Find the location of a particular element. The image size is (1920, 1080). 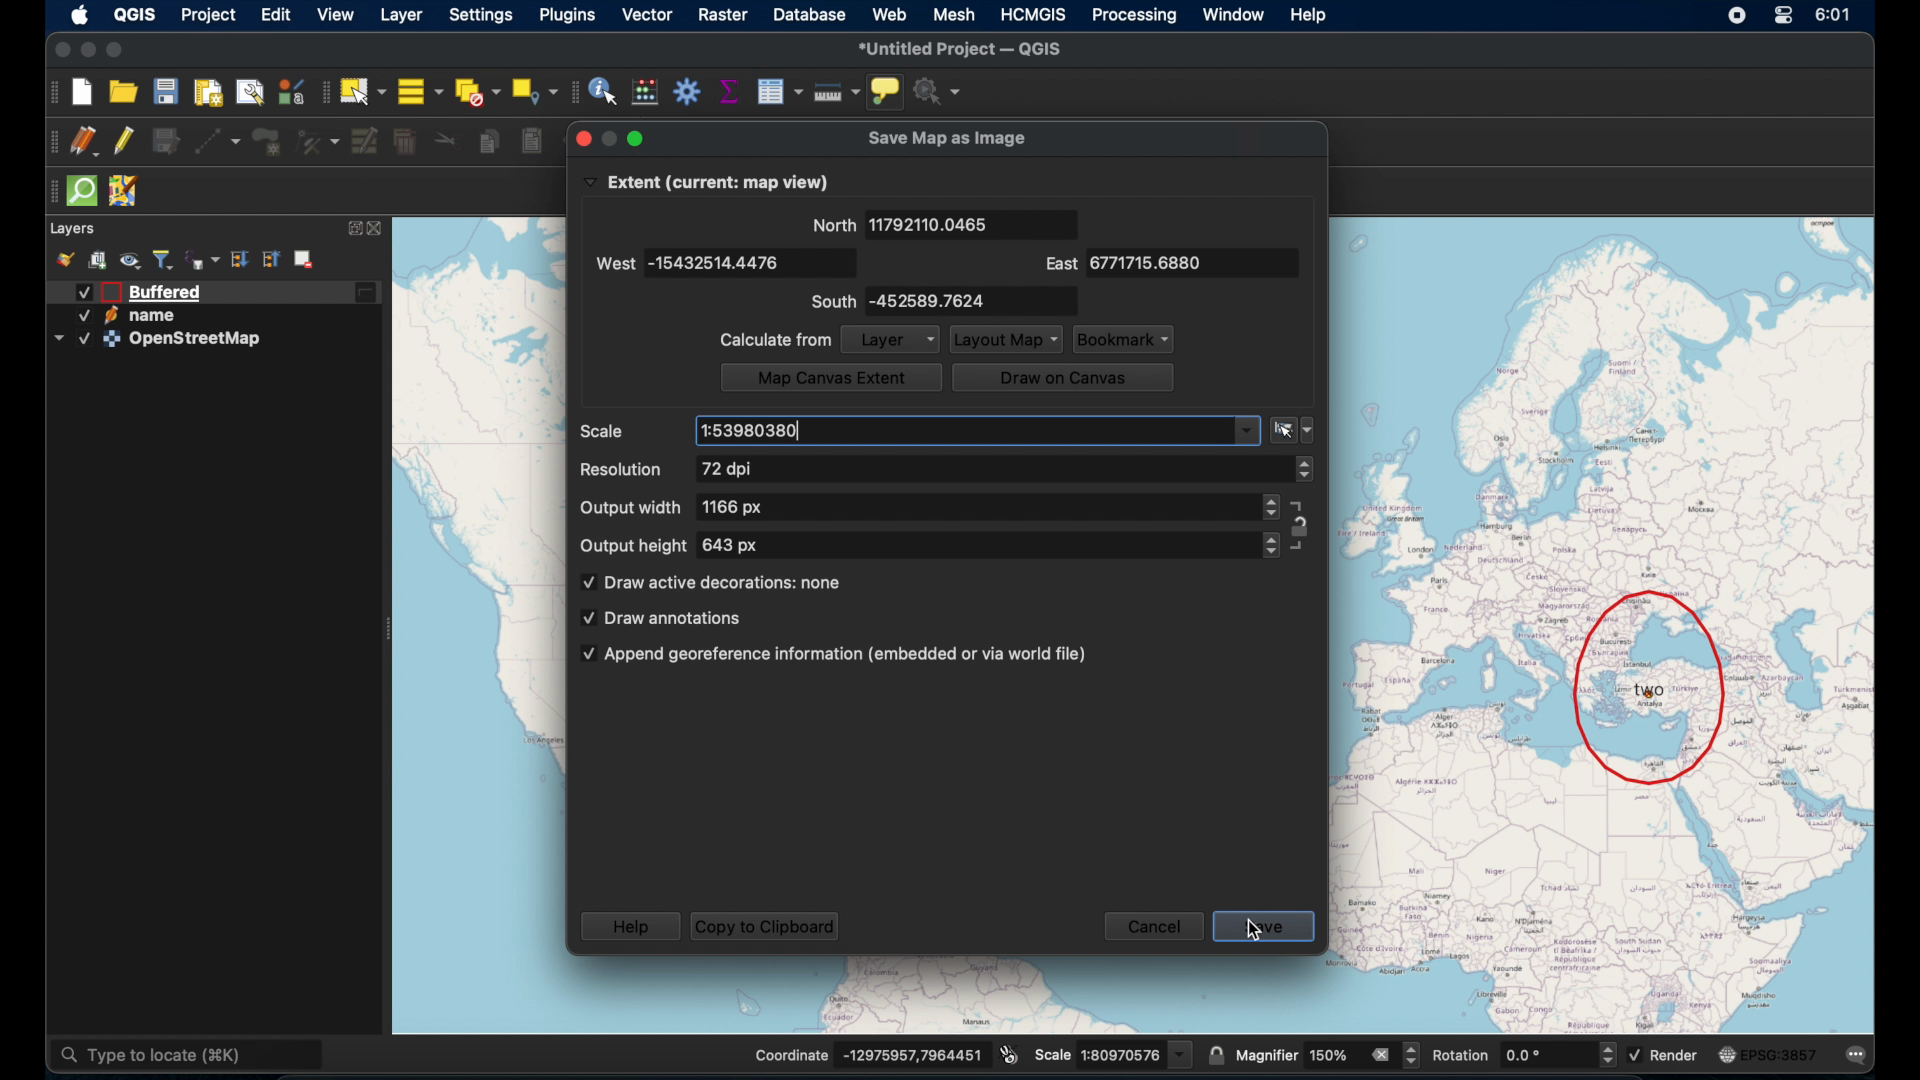

toggle extents and position mouse display is located at coordinates (1007, 1051).